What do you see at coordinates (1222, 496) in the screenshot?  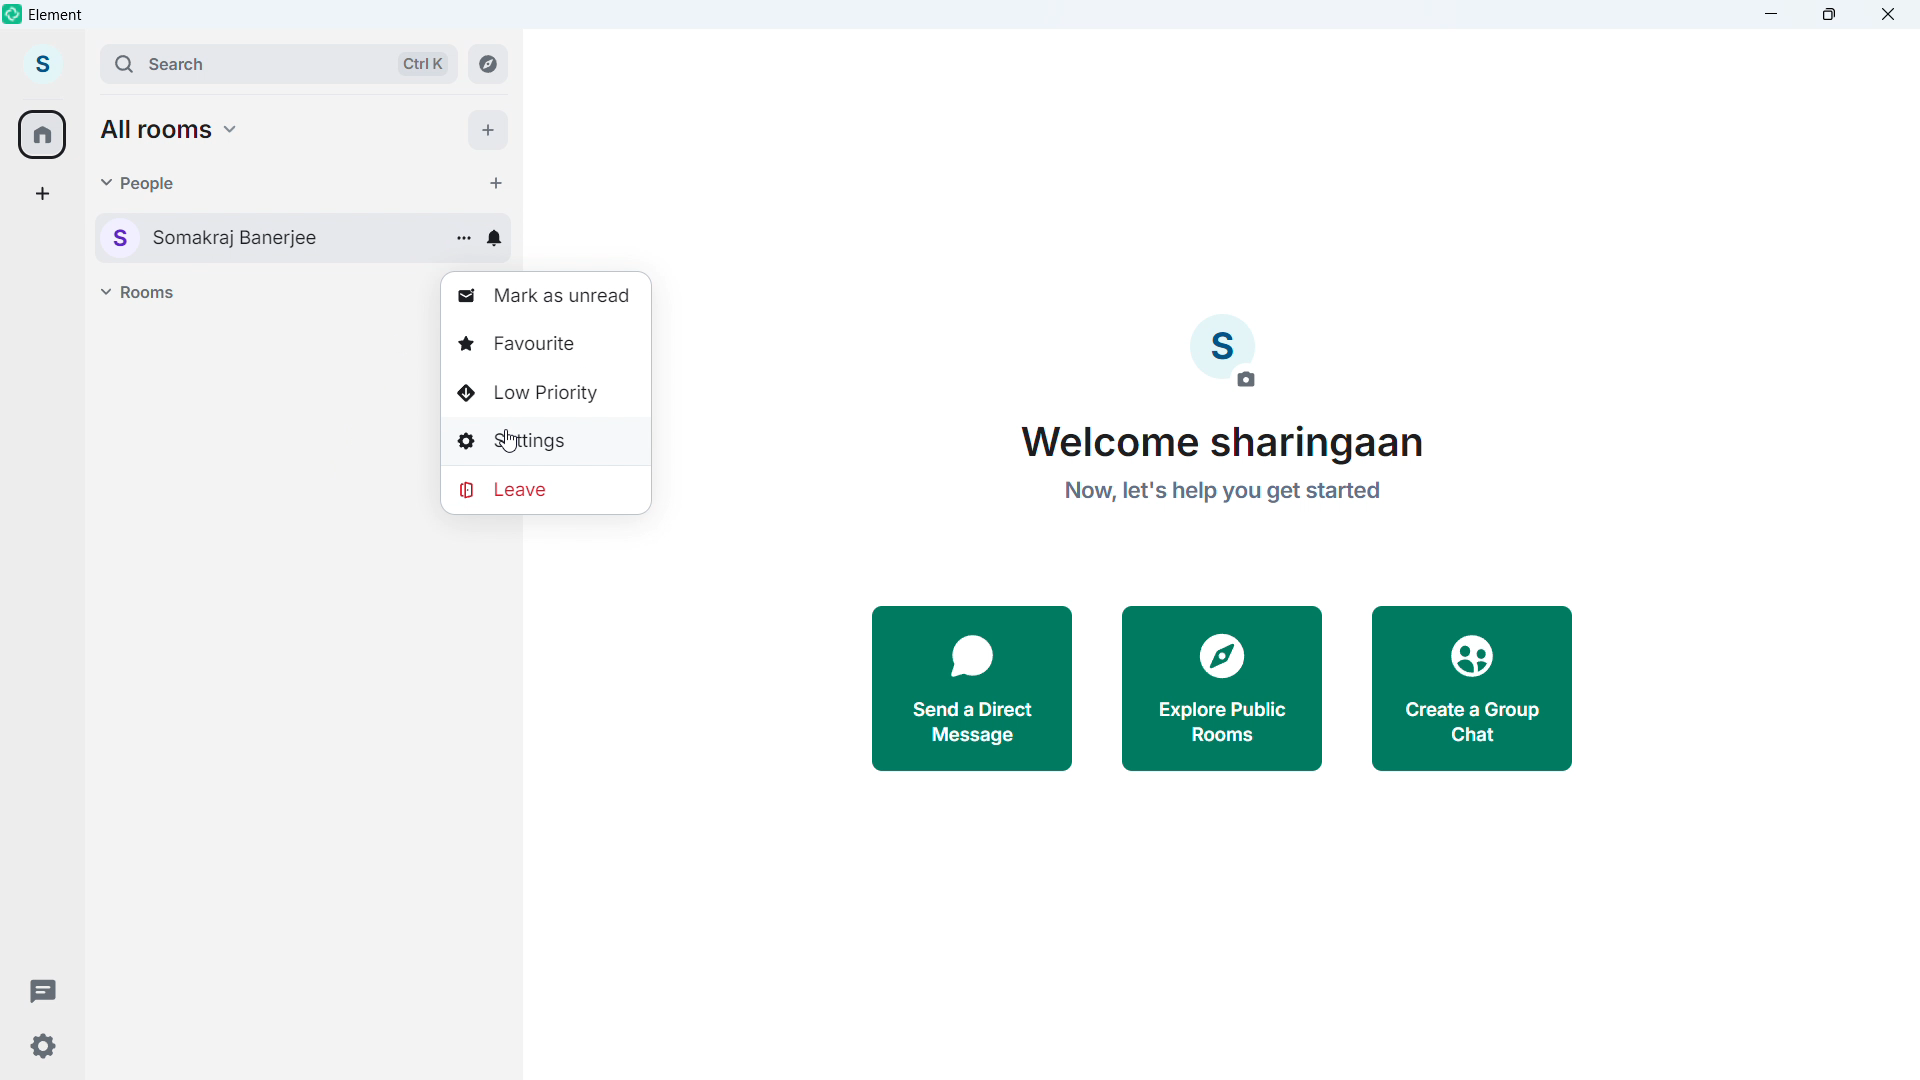 I see `now,let's help you get started` at bounding box center [1222, 496].